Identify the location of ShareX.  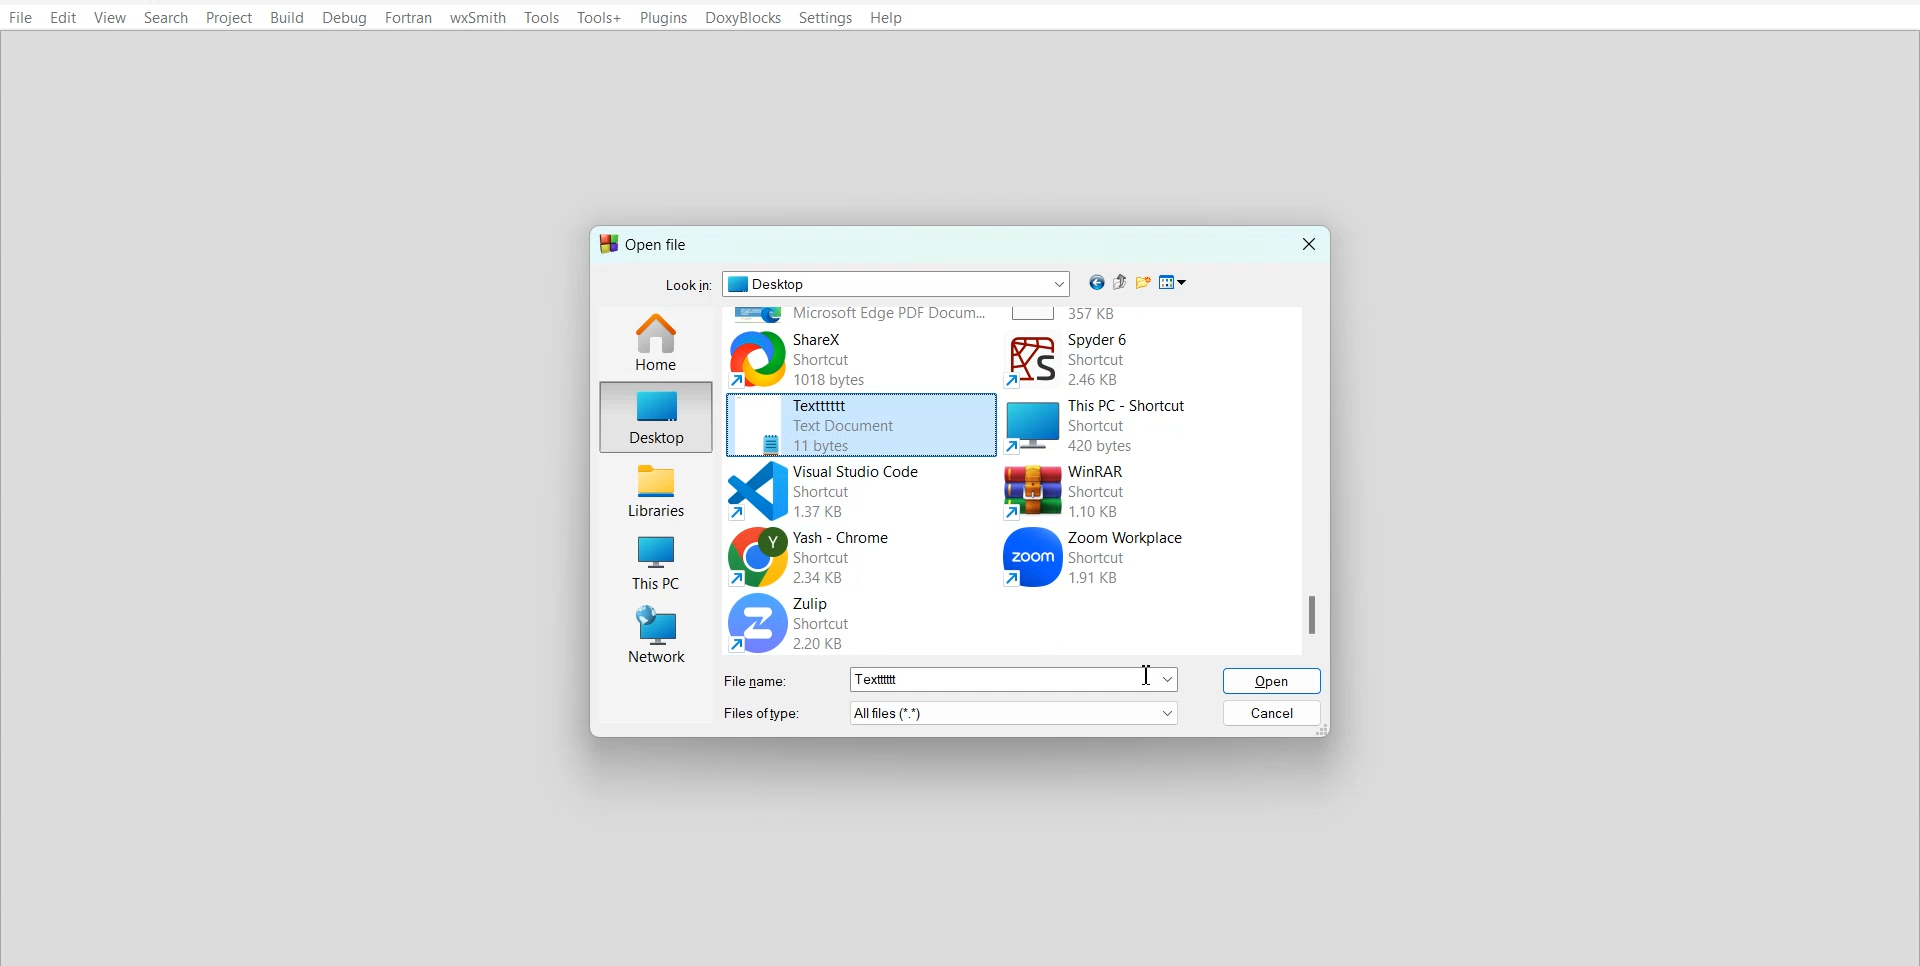
(860, 357).